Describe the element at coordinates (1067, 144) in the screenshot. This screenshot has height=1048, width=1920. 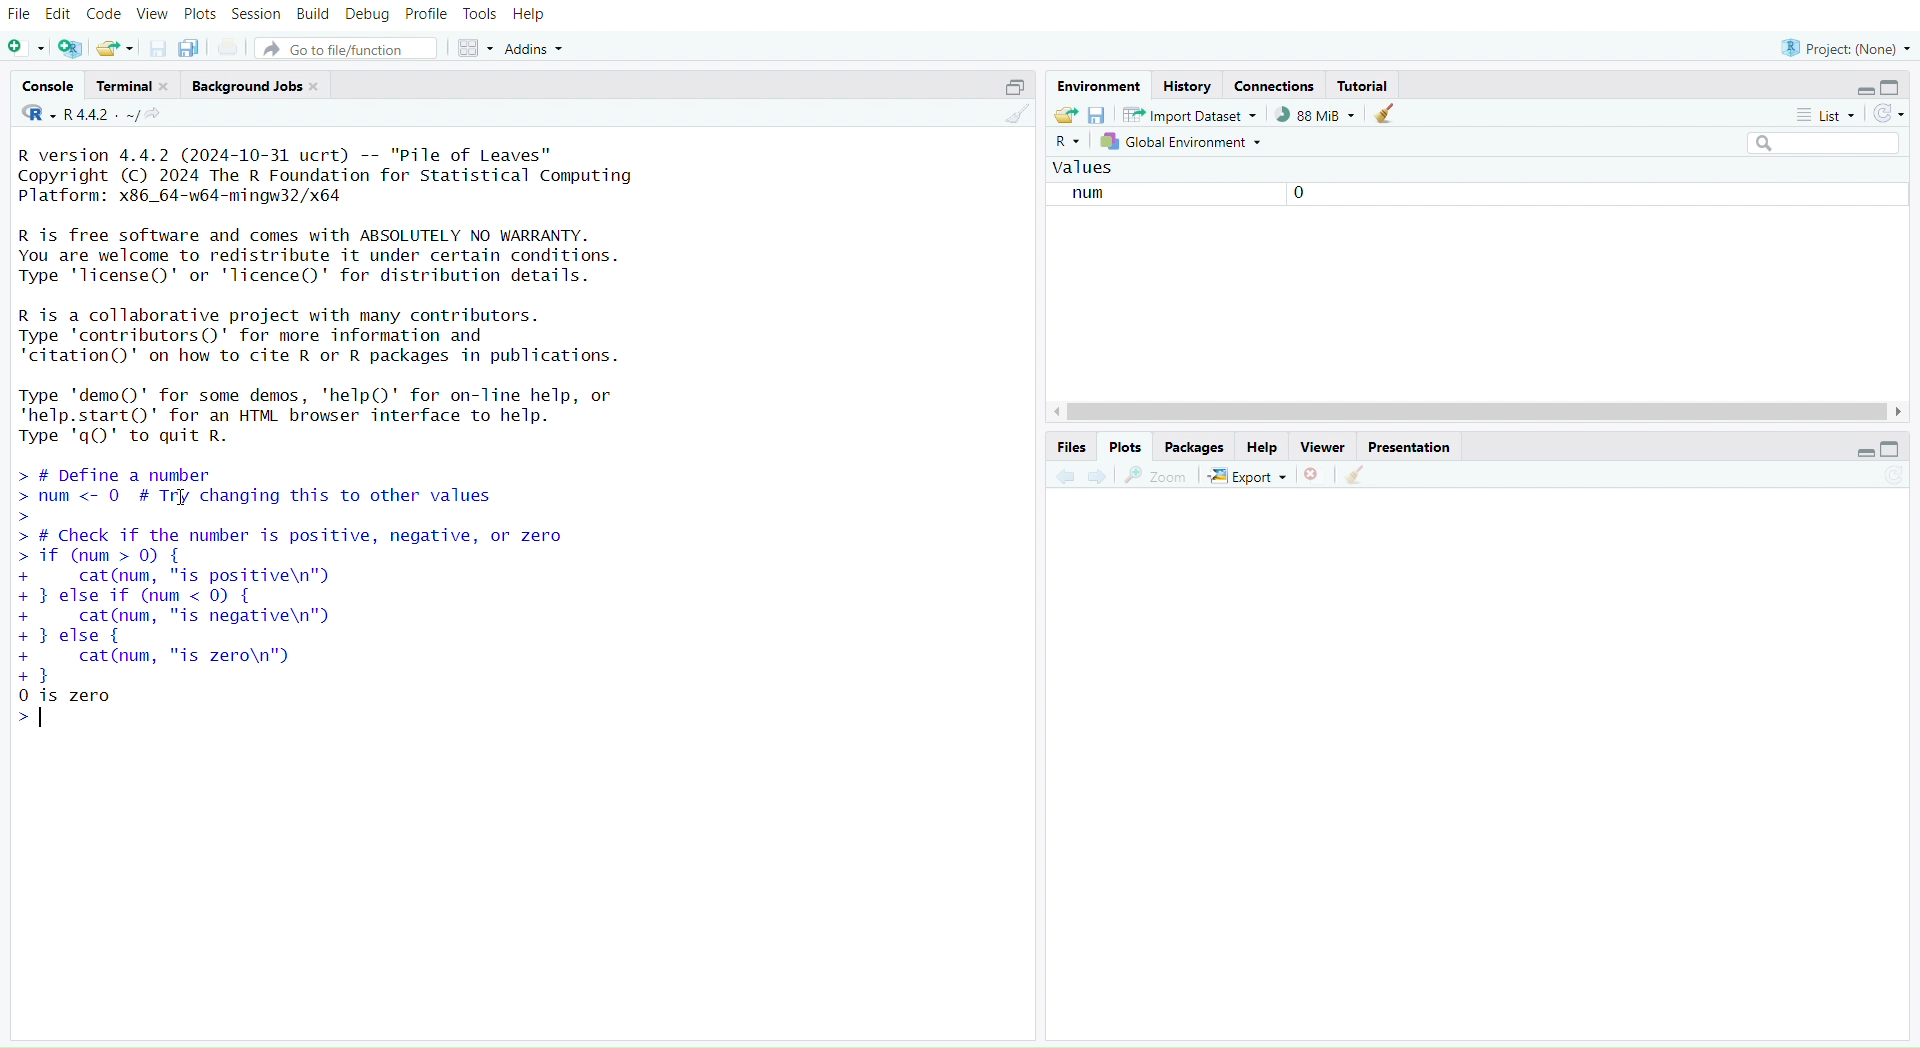
I see `R` at that location.